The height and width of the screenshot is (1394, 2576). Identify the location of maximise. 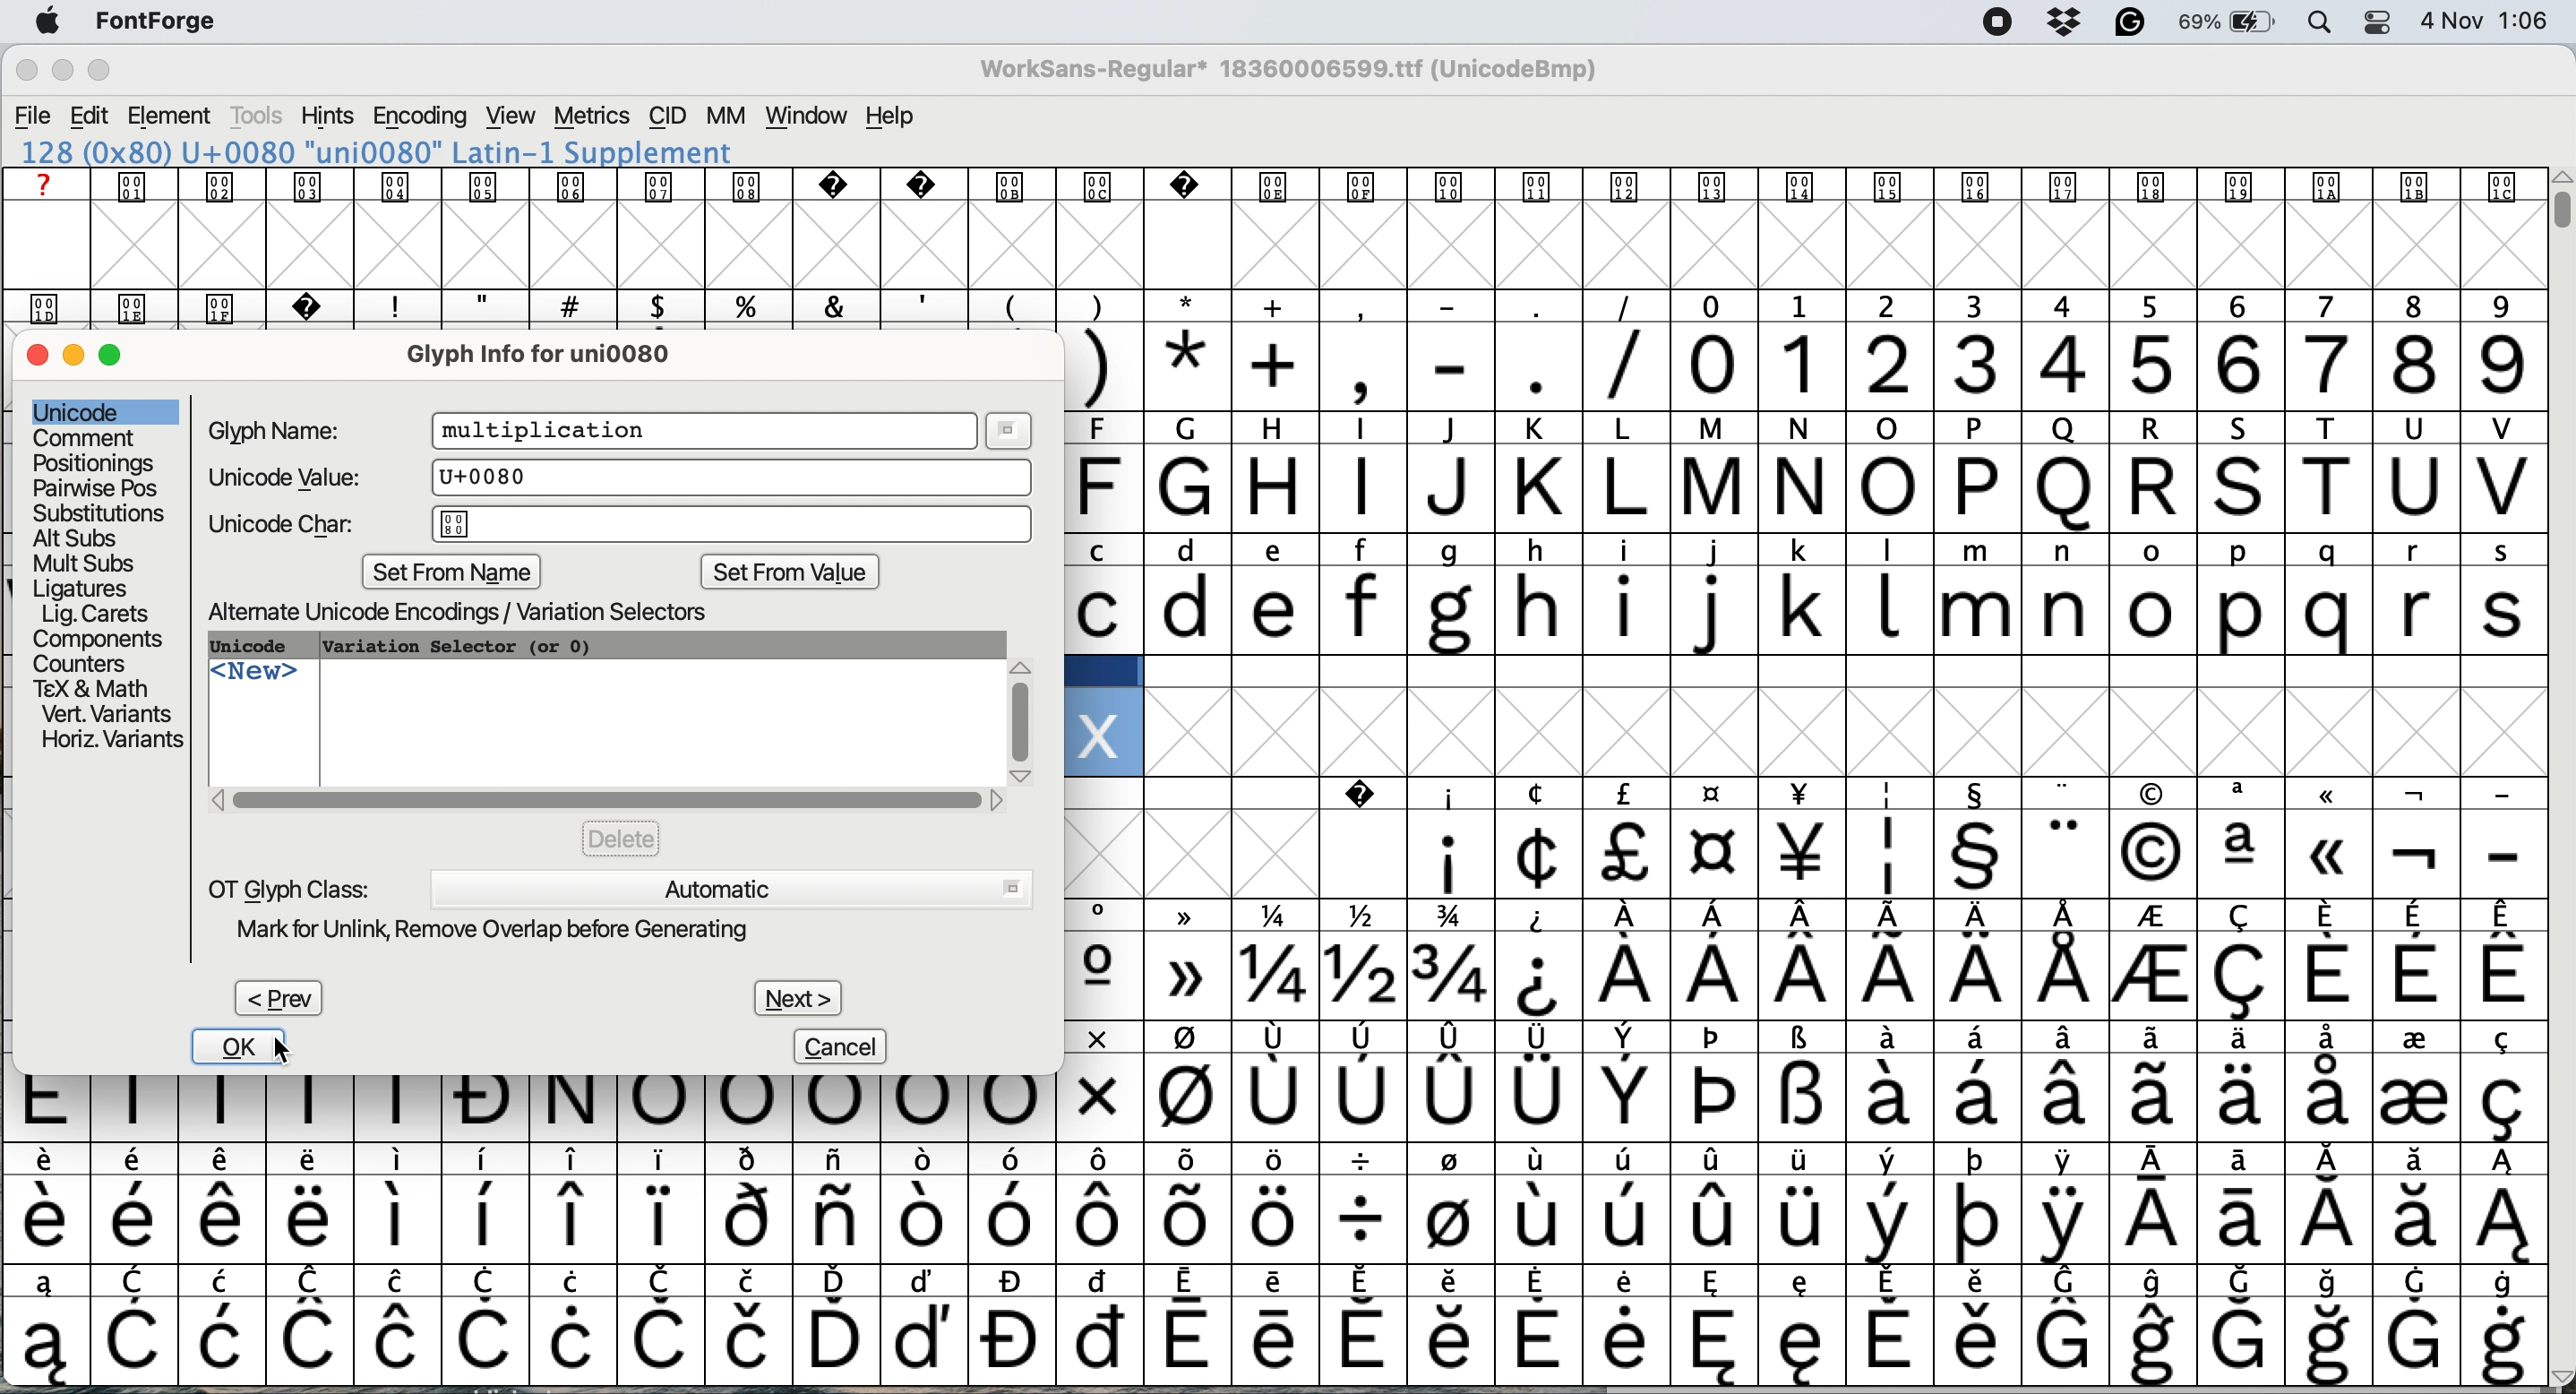
(111, 74).